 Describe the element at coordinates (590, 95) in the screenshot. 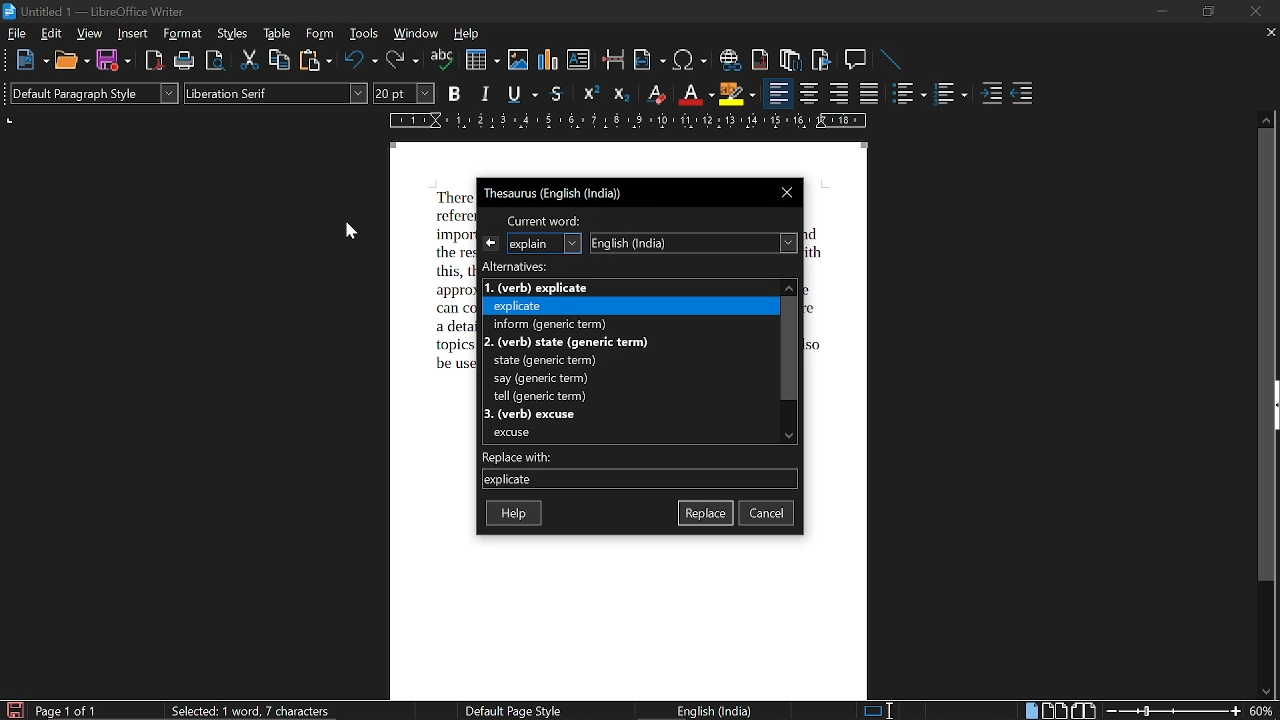

I see `superscript` at that location.